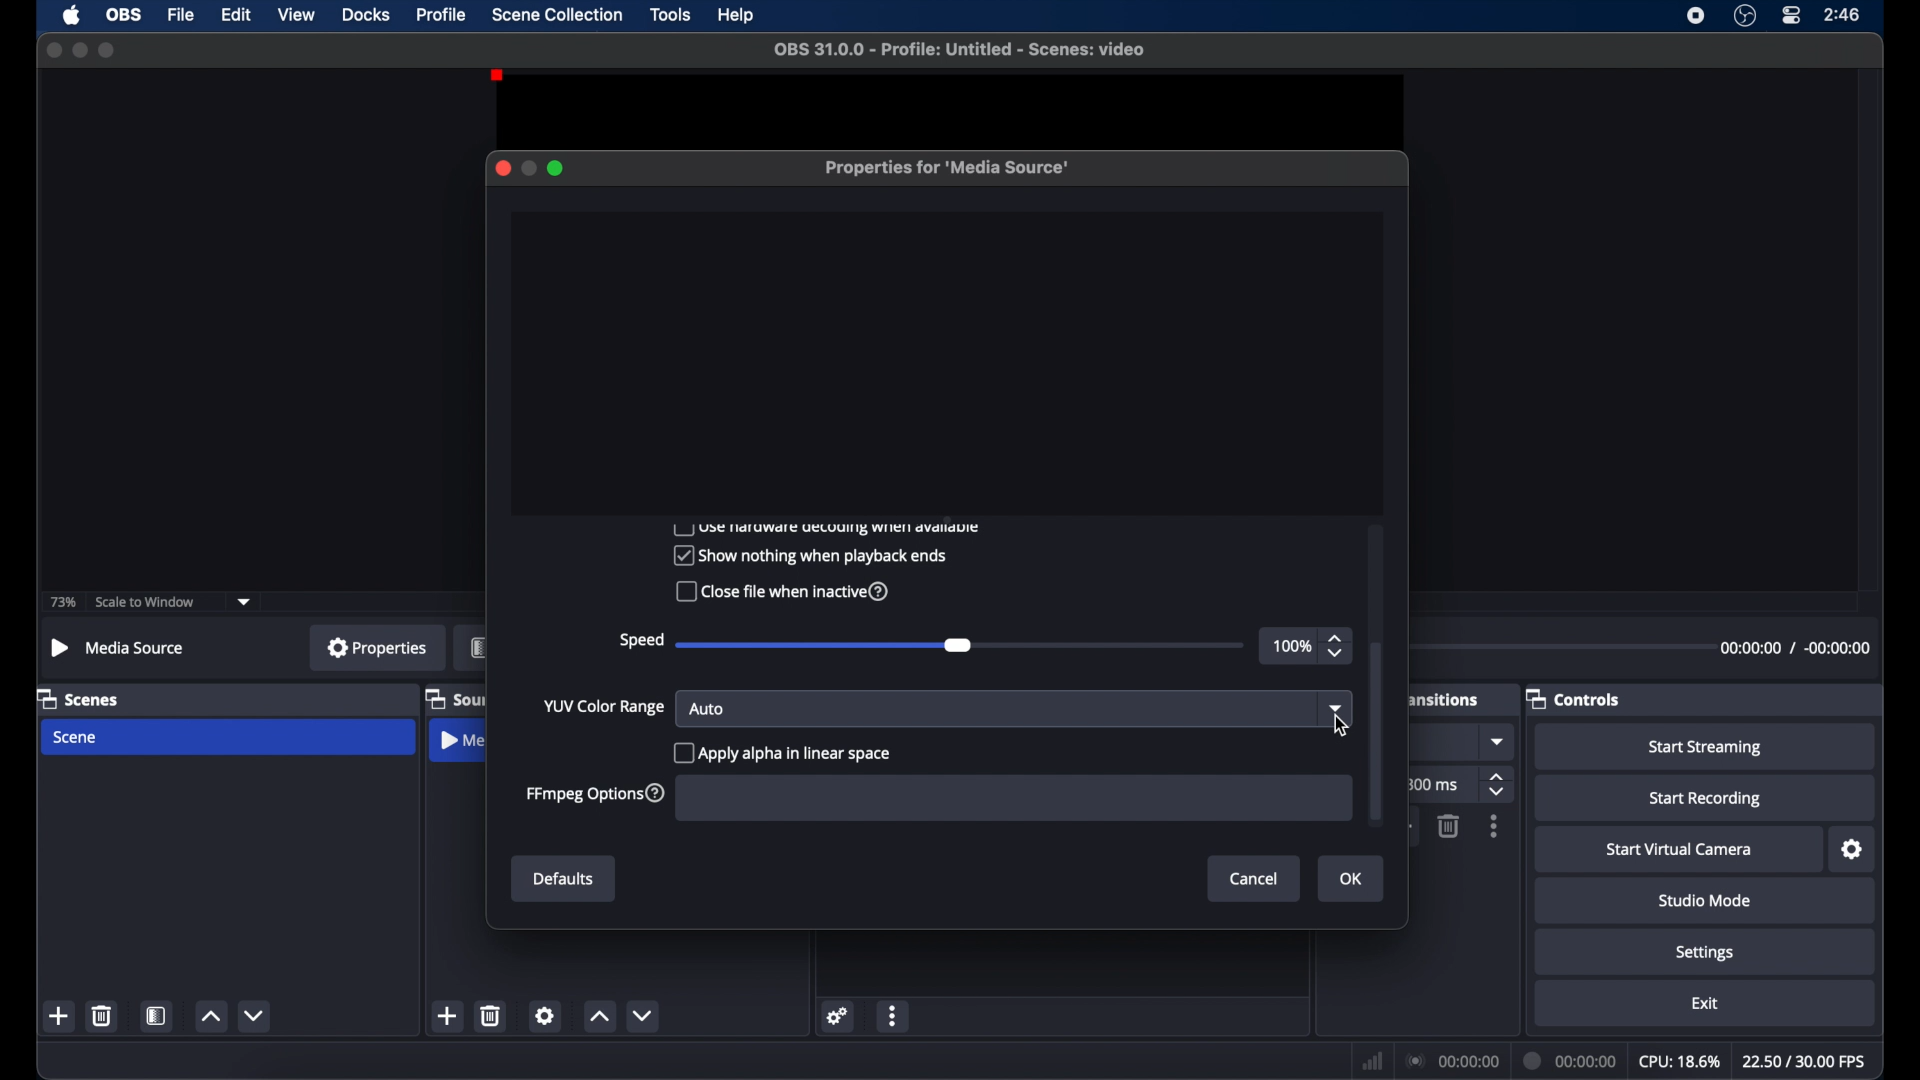 Image resolution: width=1920 pixels, height=1080 pixels. What do you see at coordinates (1706, 748) in the screenshot?
I see `start streaming` at bounding box center [1706, 748].